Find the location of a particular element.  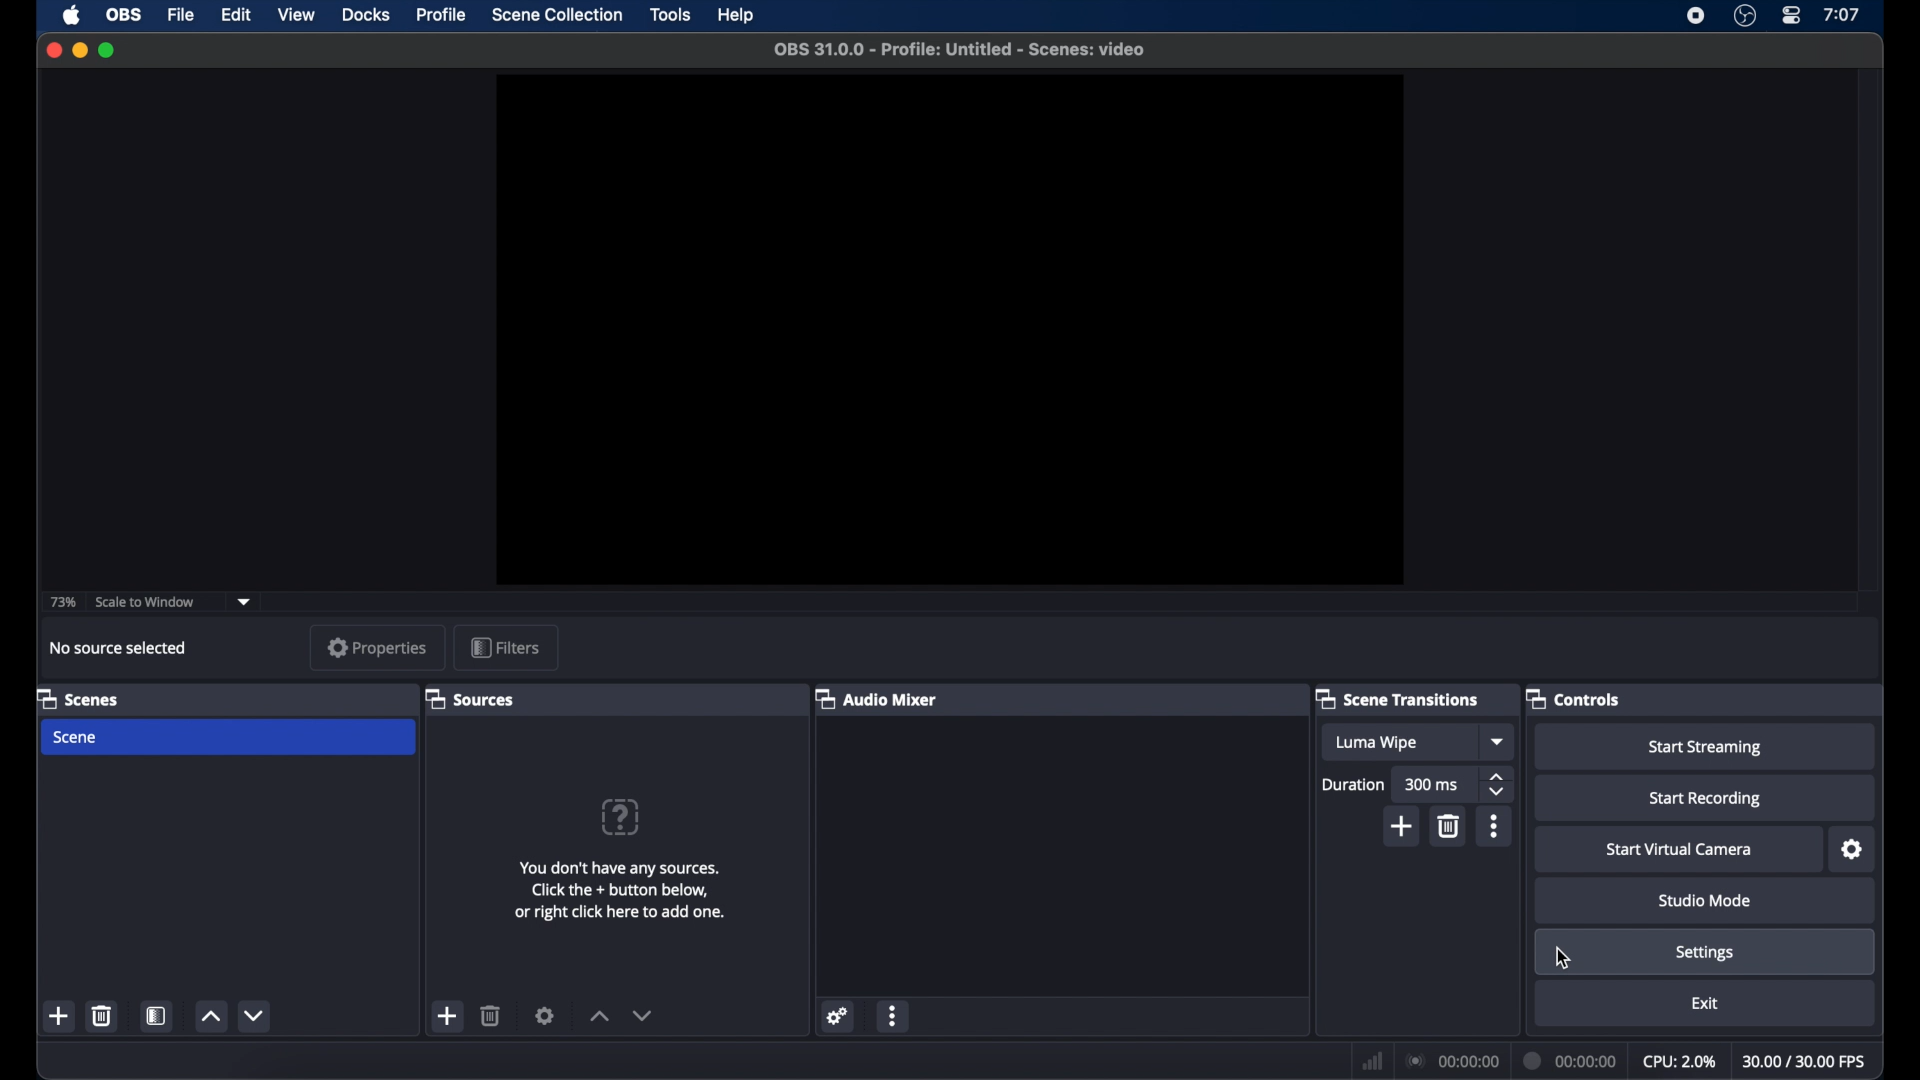

more options is located at coordinates (1494, 826).